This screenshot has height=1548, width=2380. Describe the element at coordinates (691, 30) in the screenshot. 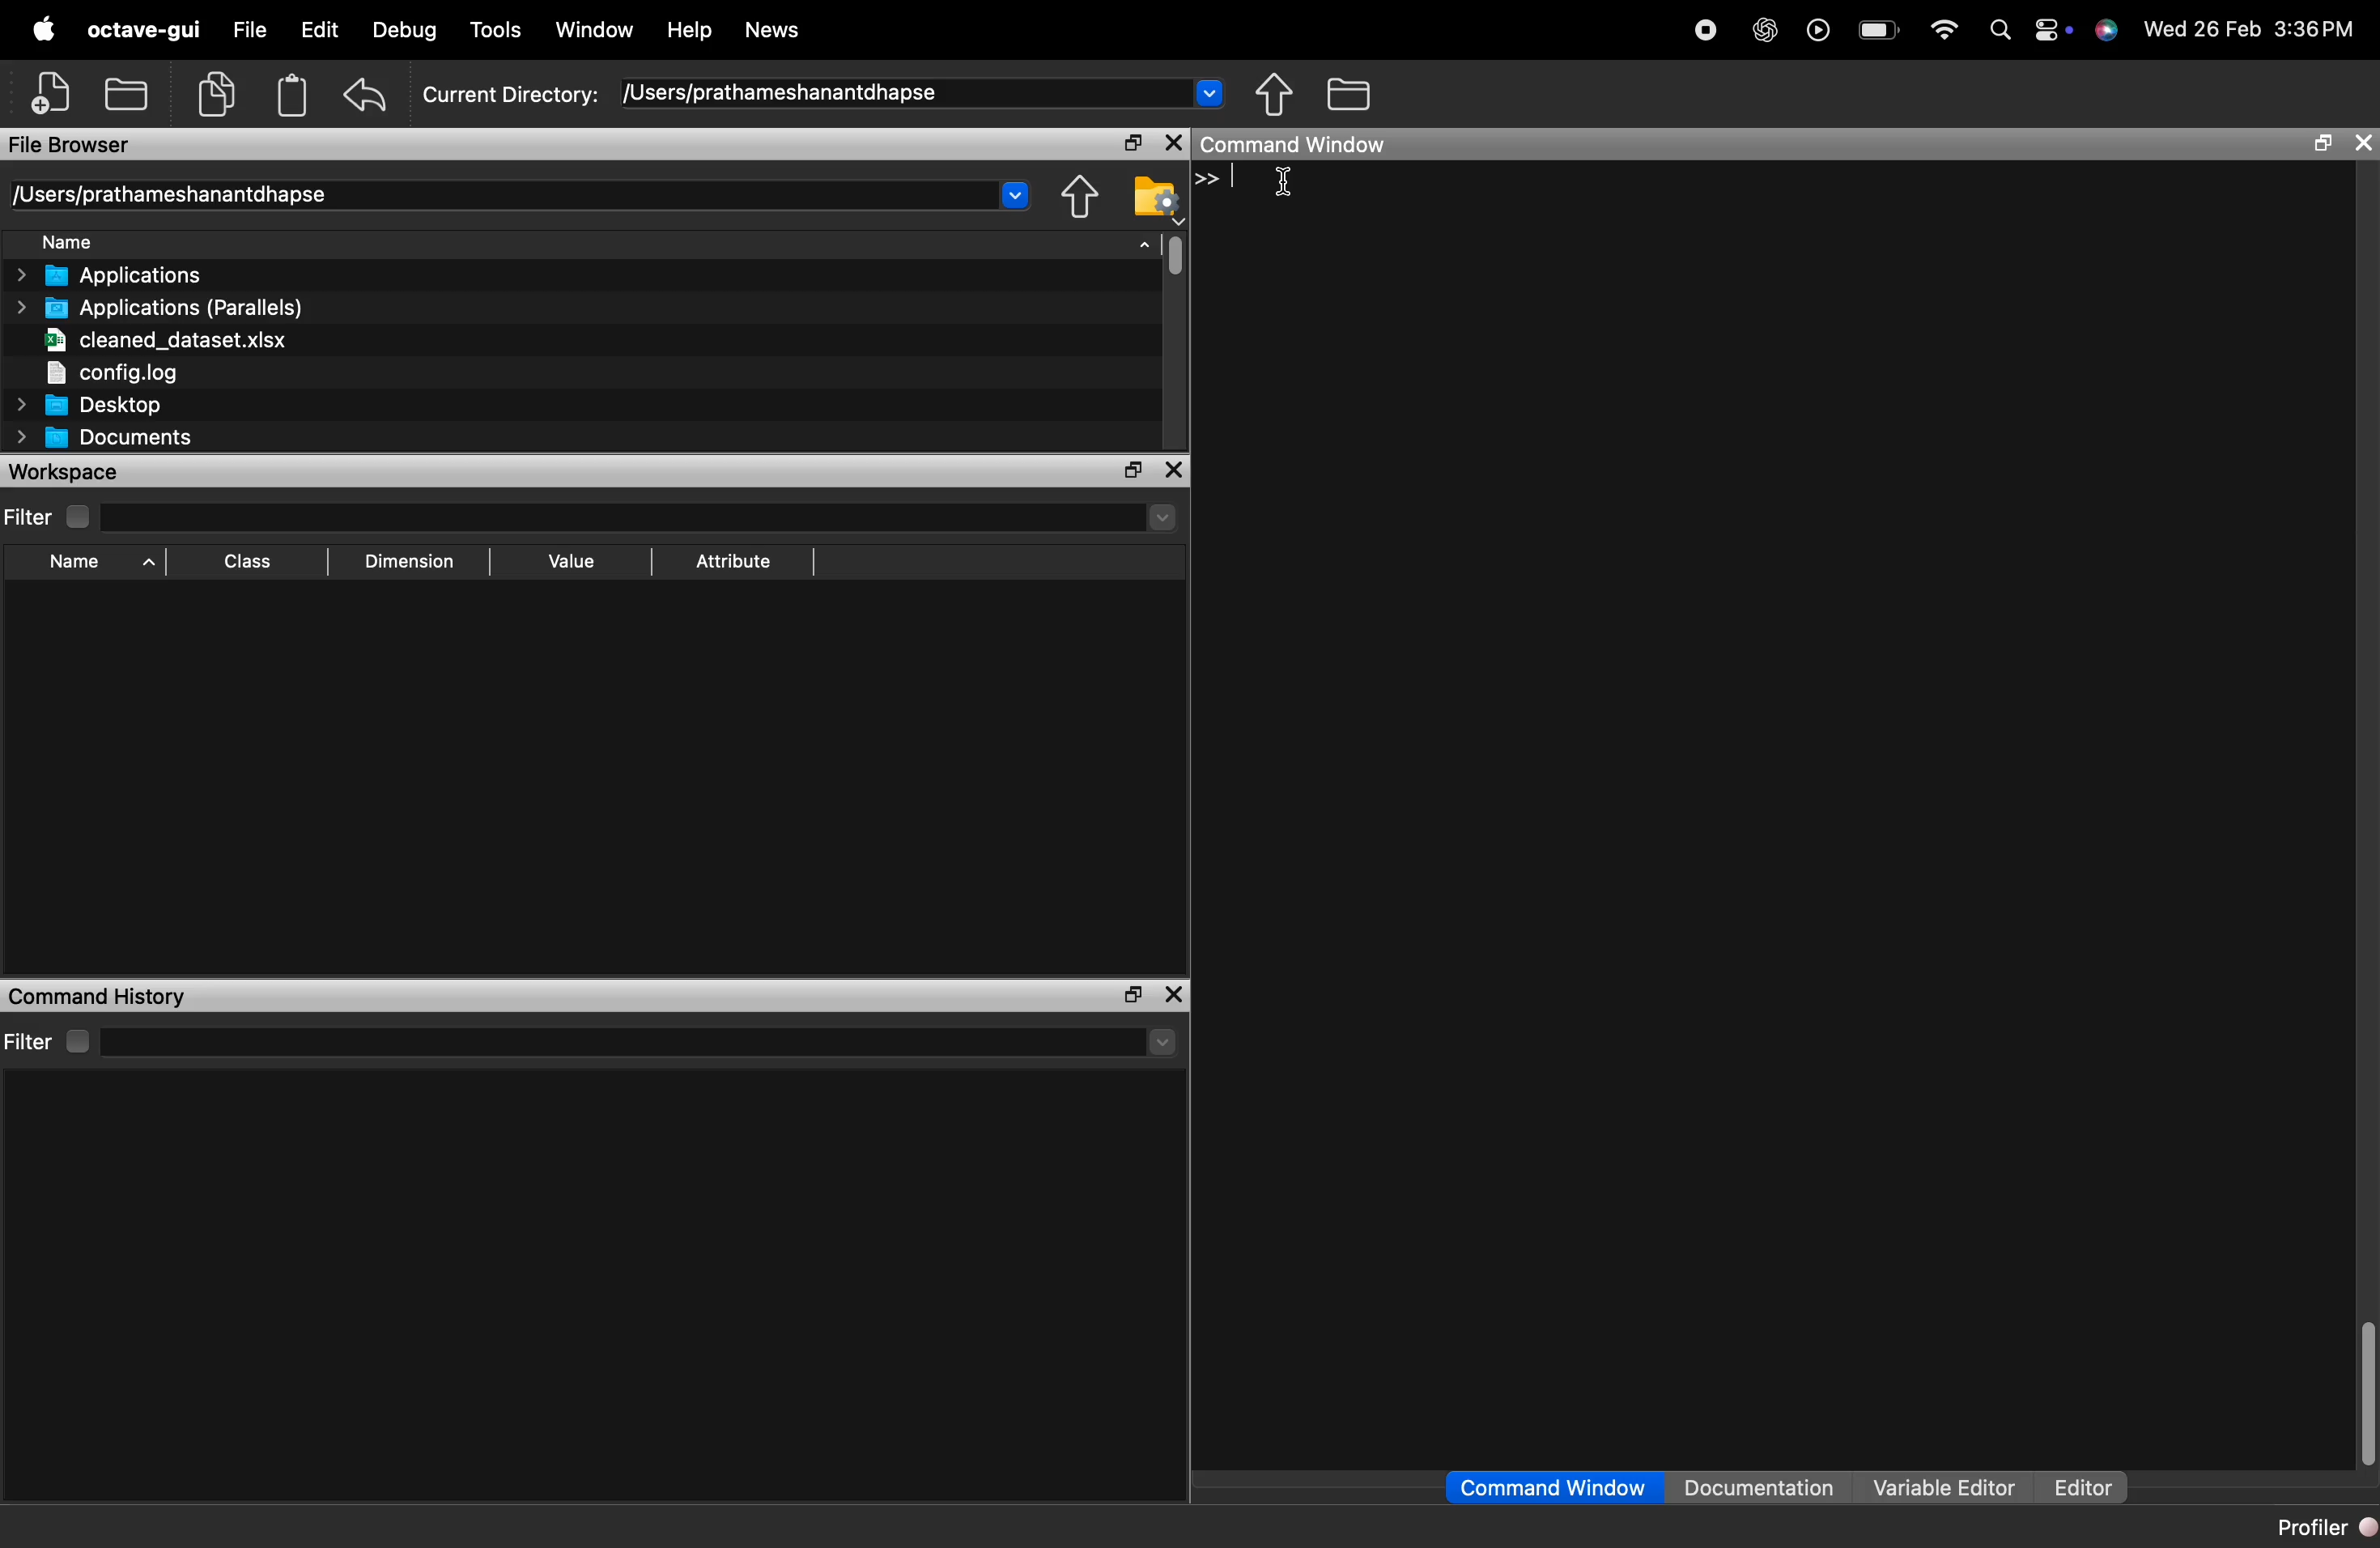

I see `Help` at that location.